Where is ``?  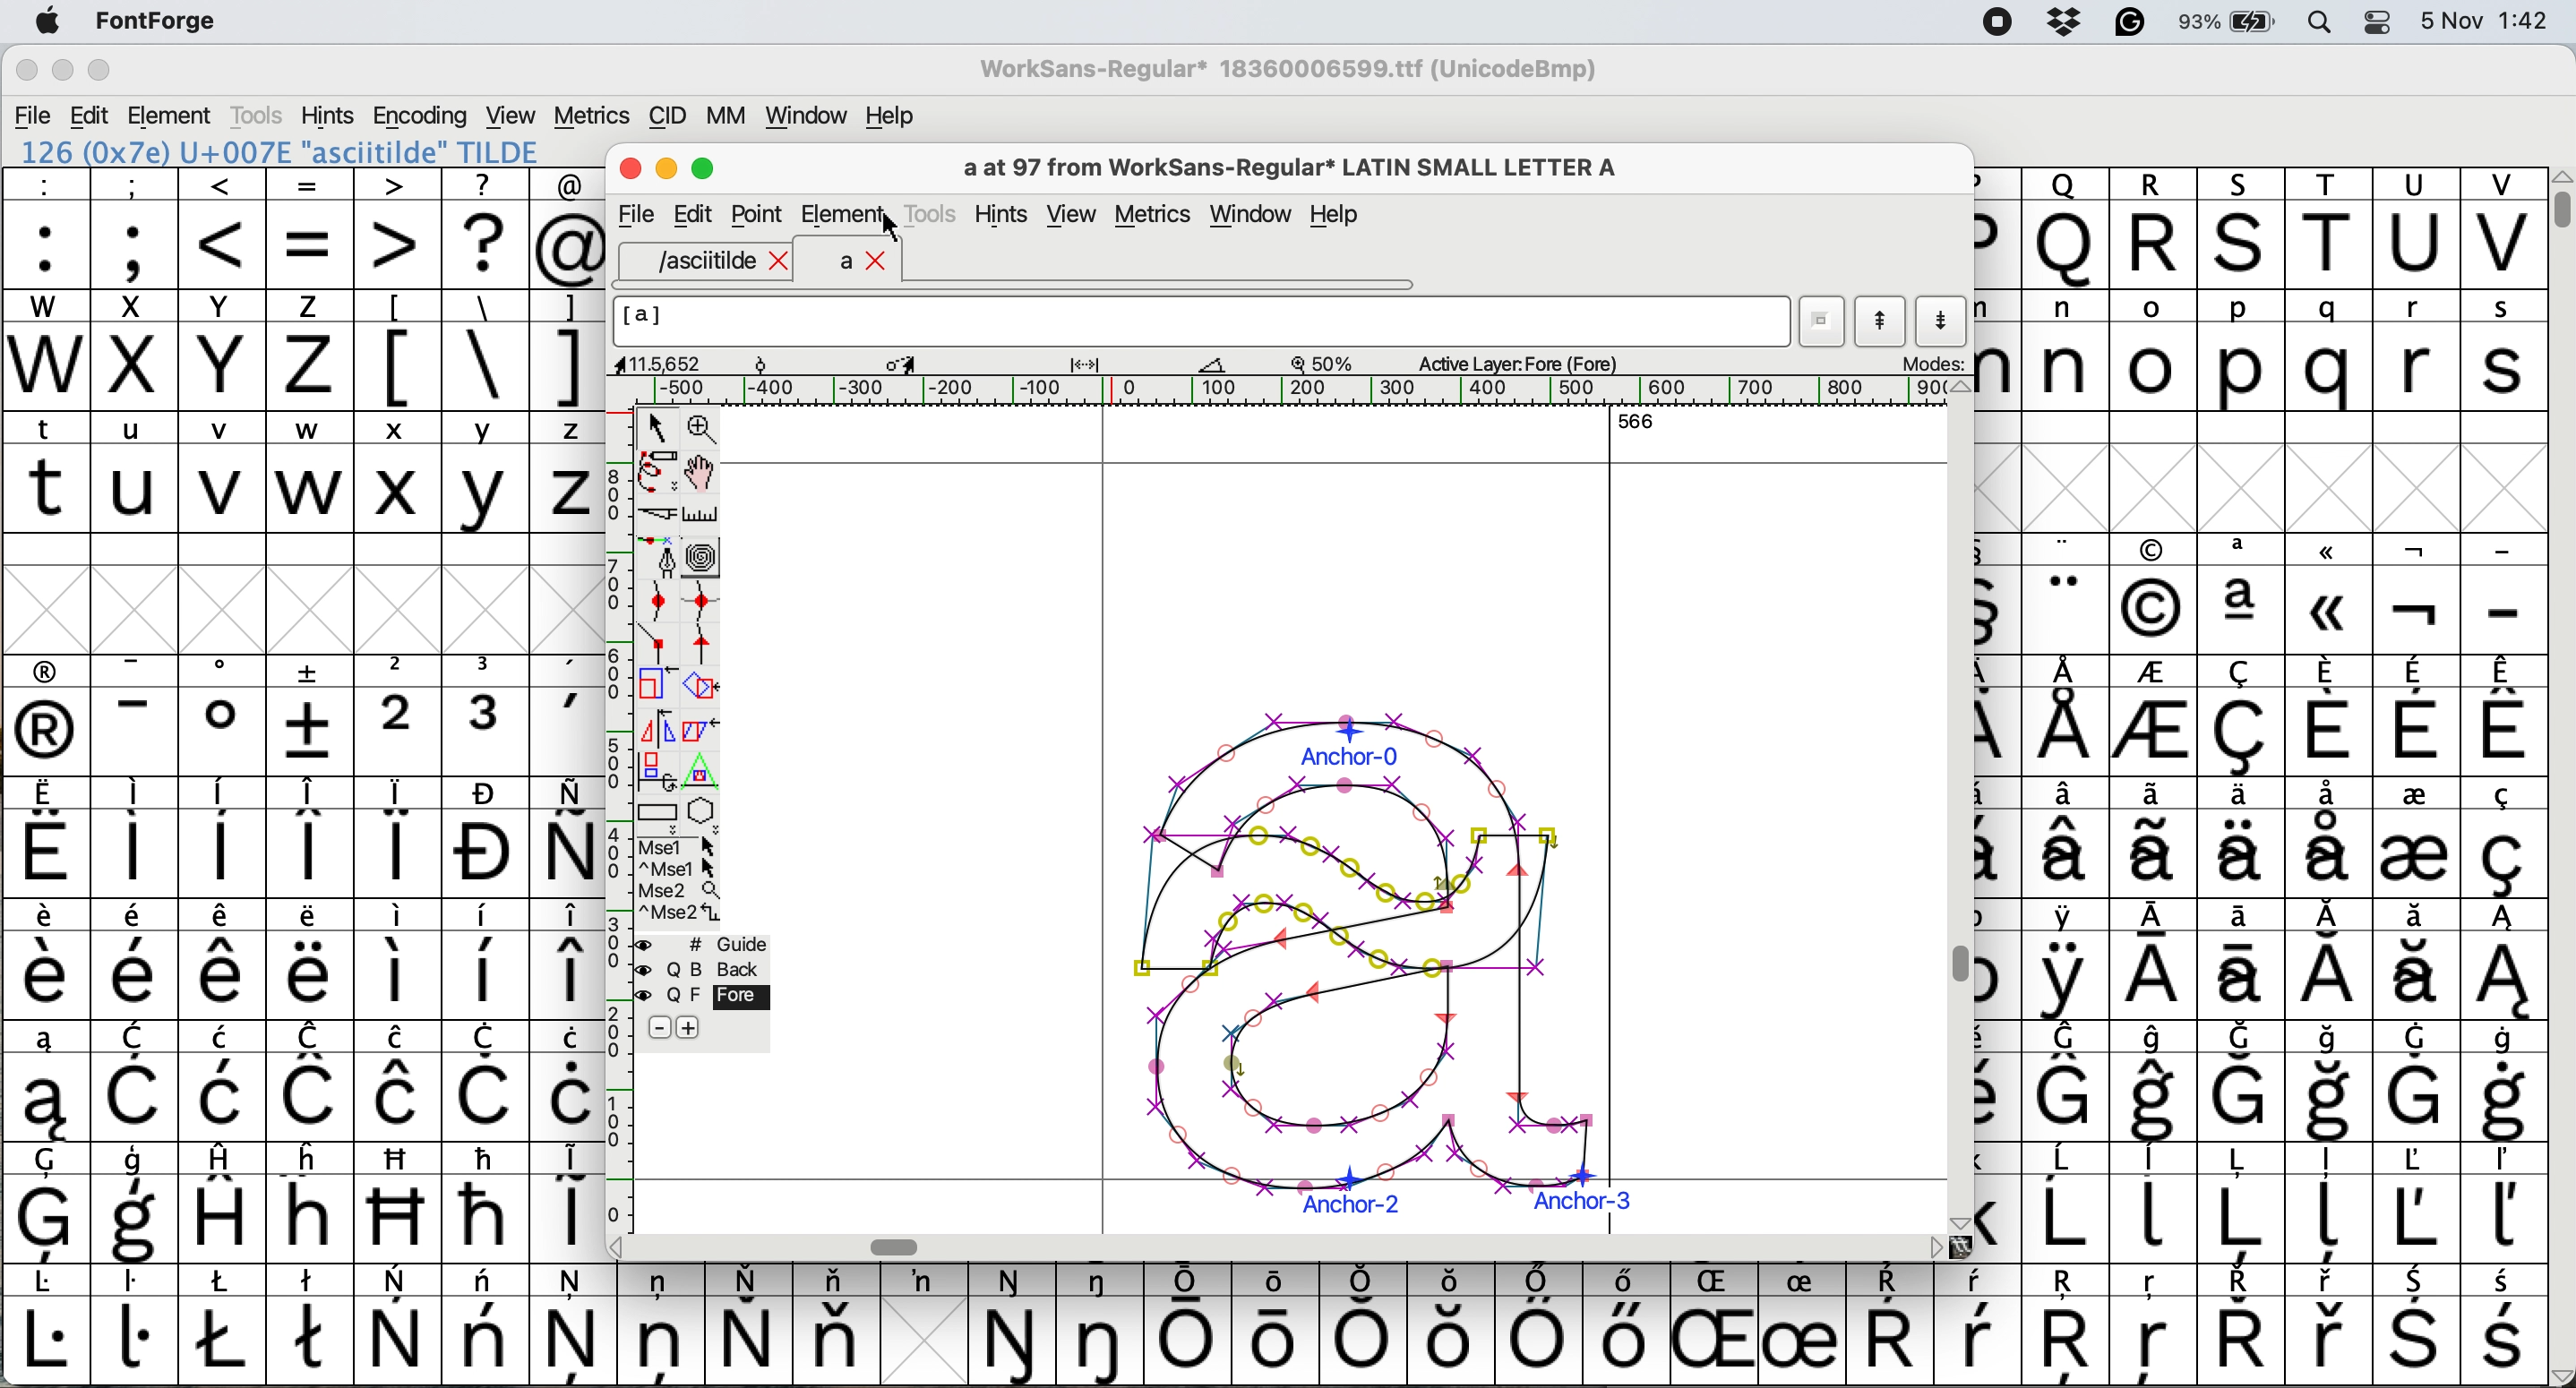  is located at coordinates (2331, 593).